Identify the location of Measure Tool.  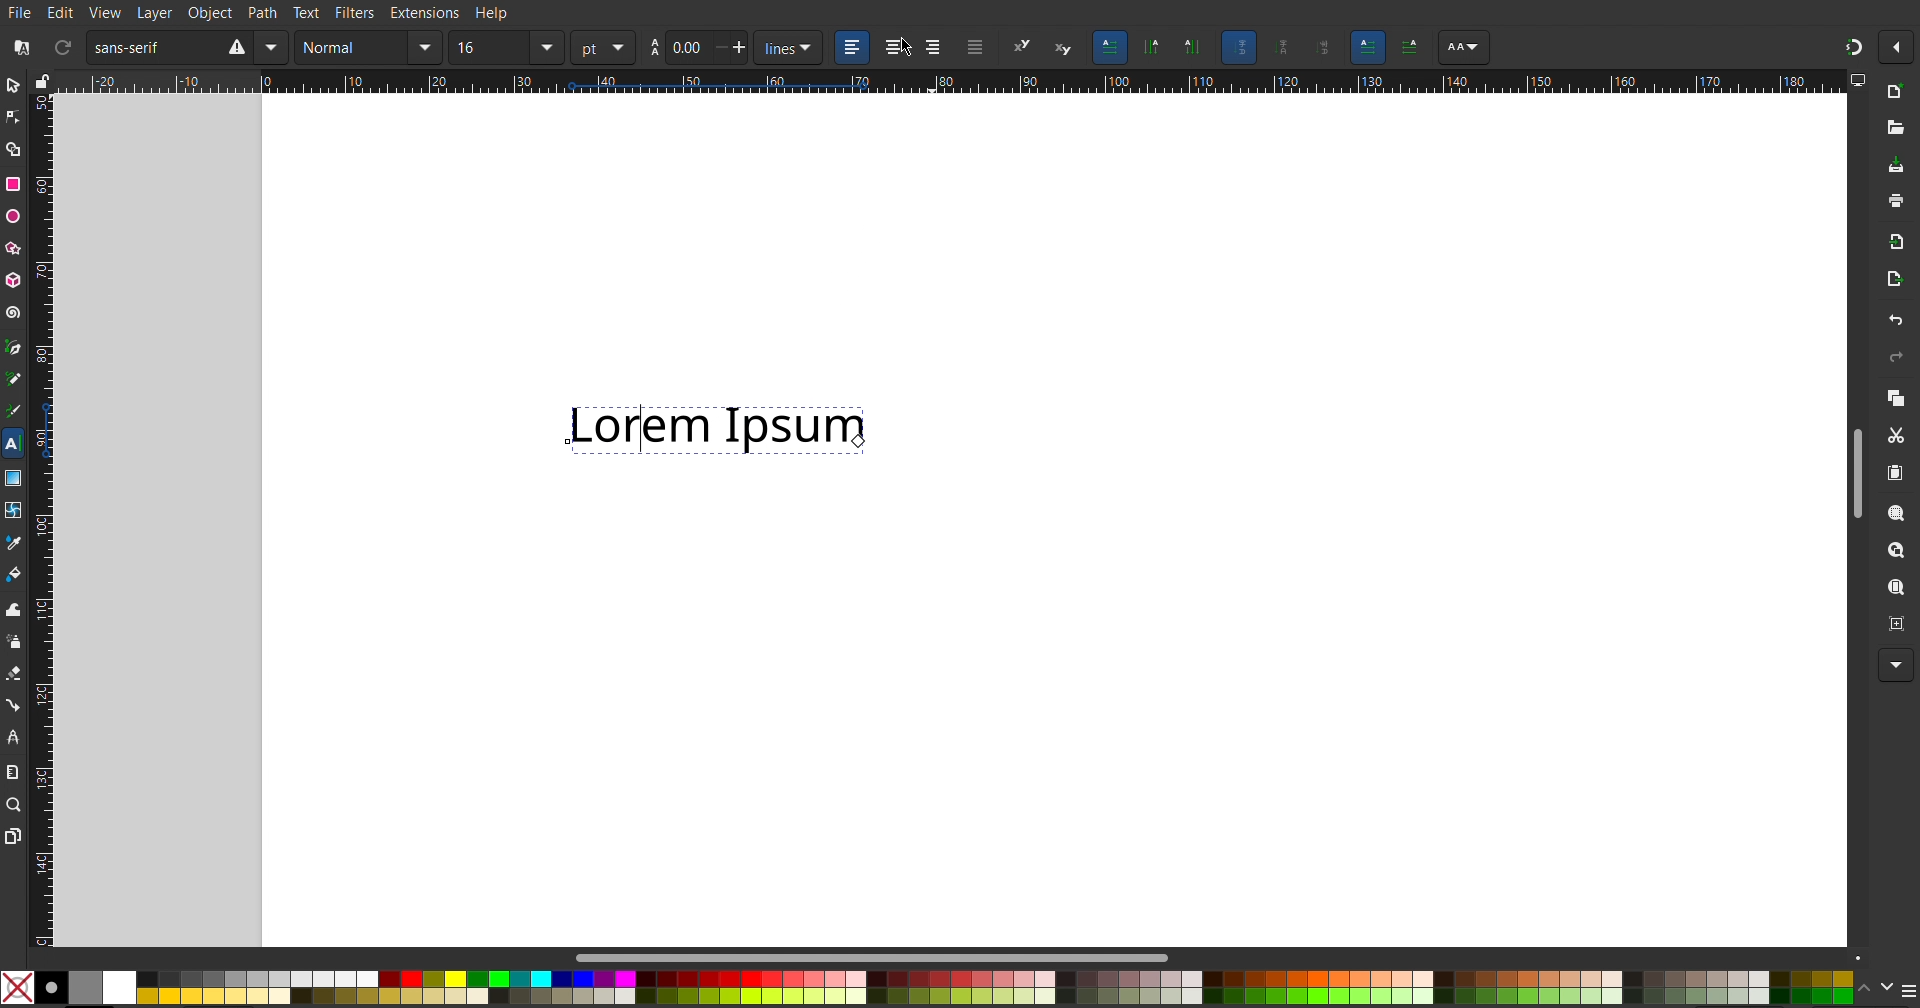
(14, 772).